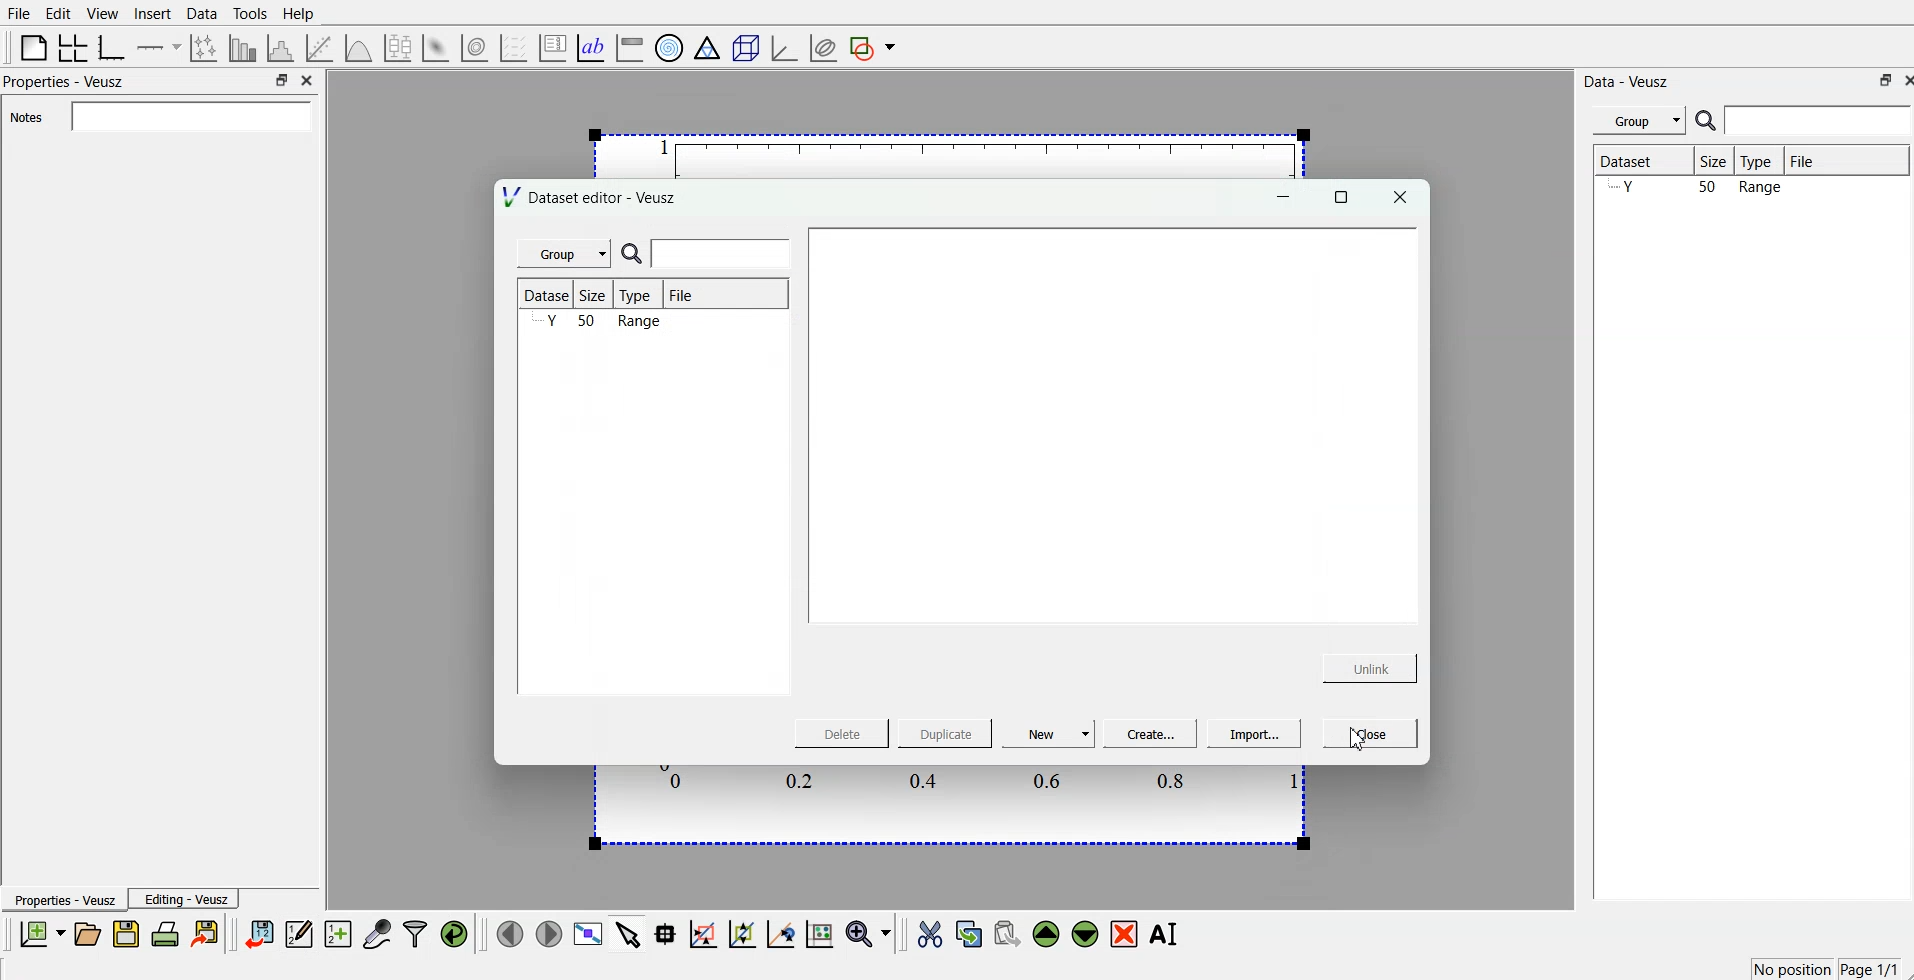 The width and height of the screenshot is (1914, 980). Describe the element at coordinates (66, 900) in the screenshot. I see `Properties - Veusz` at that location.